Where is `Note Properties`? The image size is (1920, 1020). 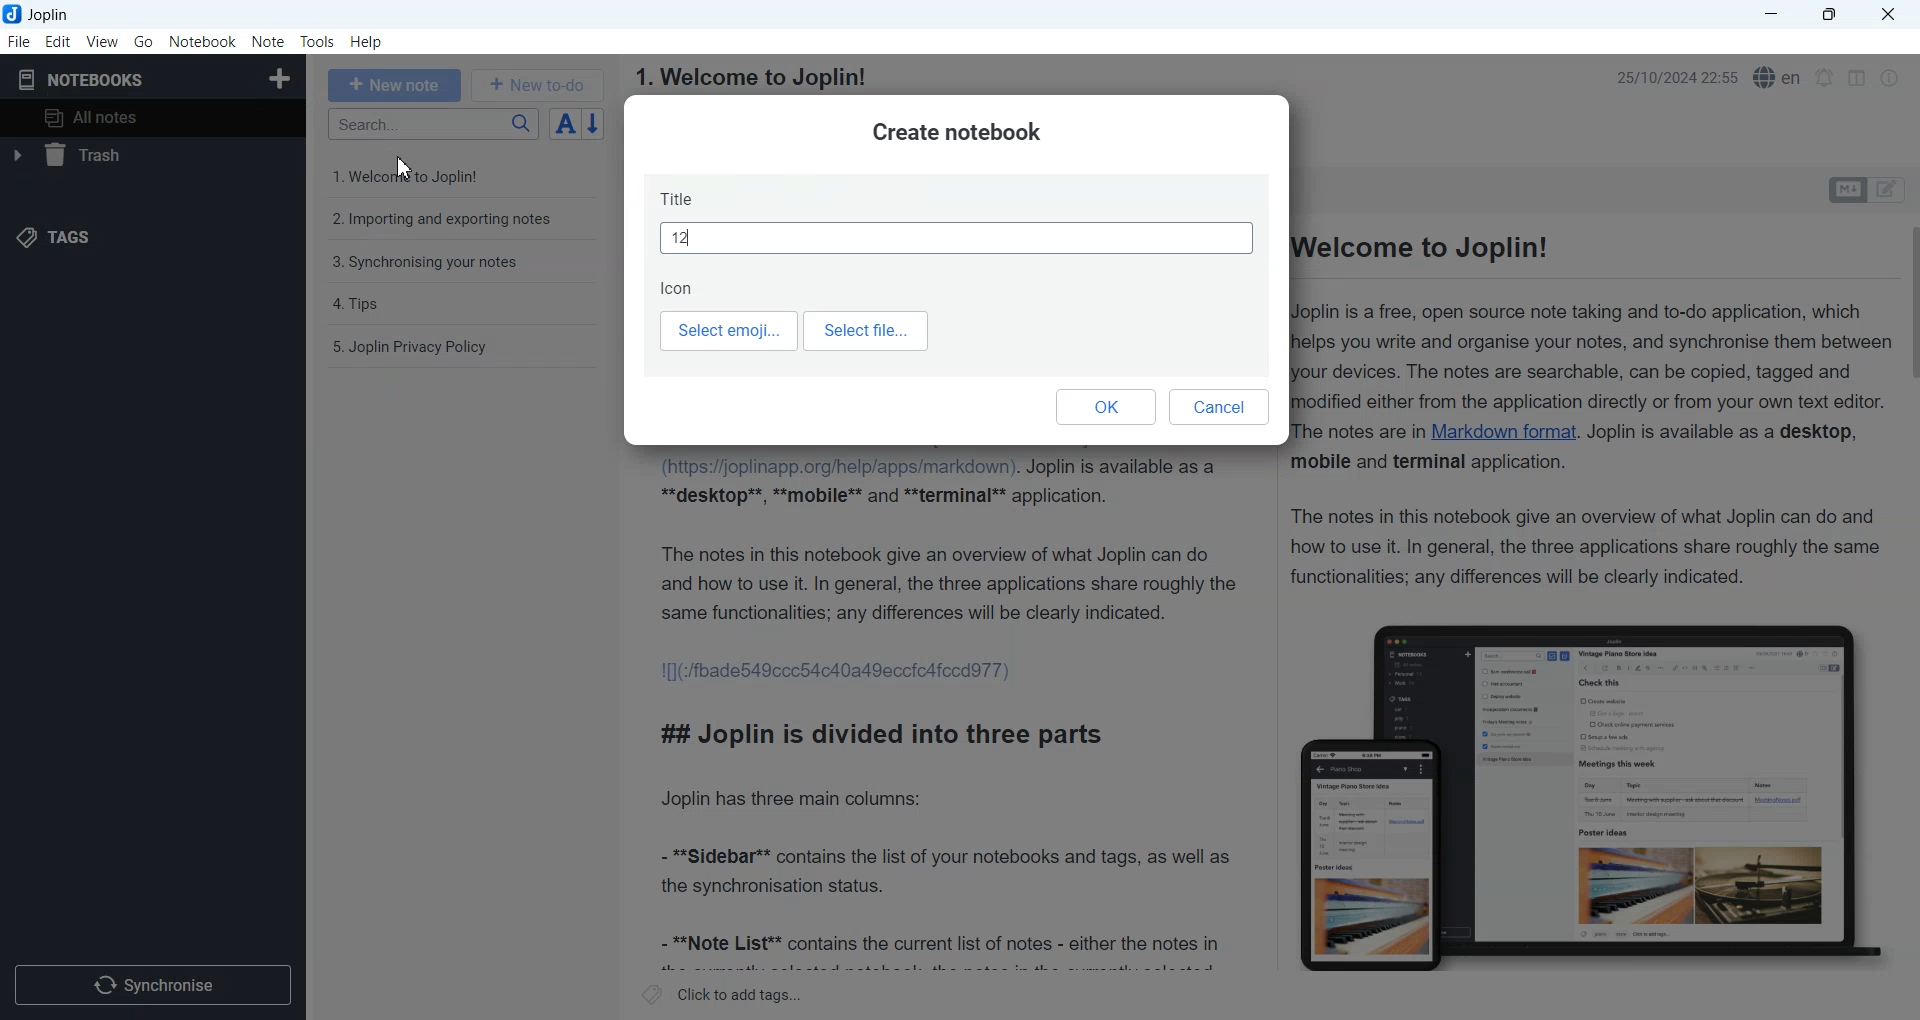
Note Properties is located at coordinates (1889, 78).